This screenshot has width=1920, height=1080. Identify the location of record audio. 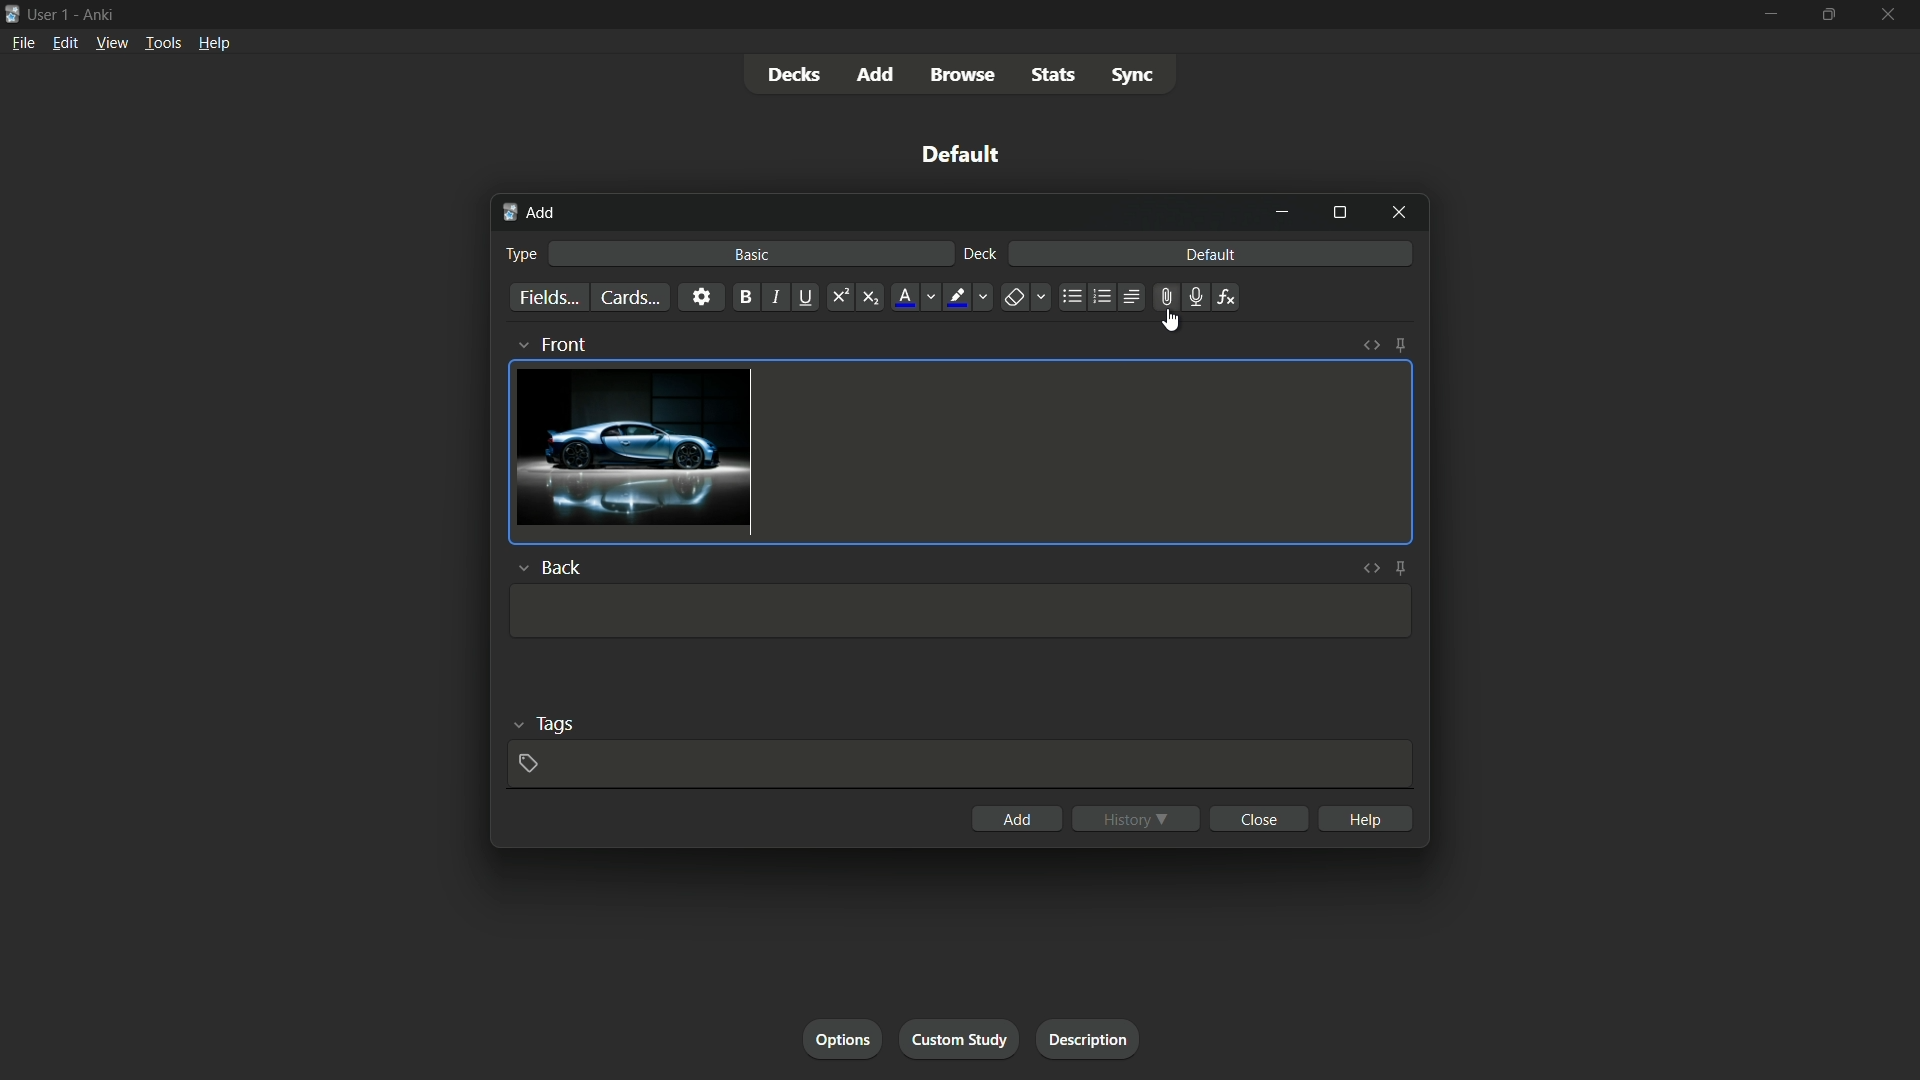
(1198, 298).